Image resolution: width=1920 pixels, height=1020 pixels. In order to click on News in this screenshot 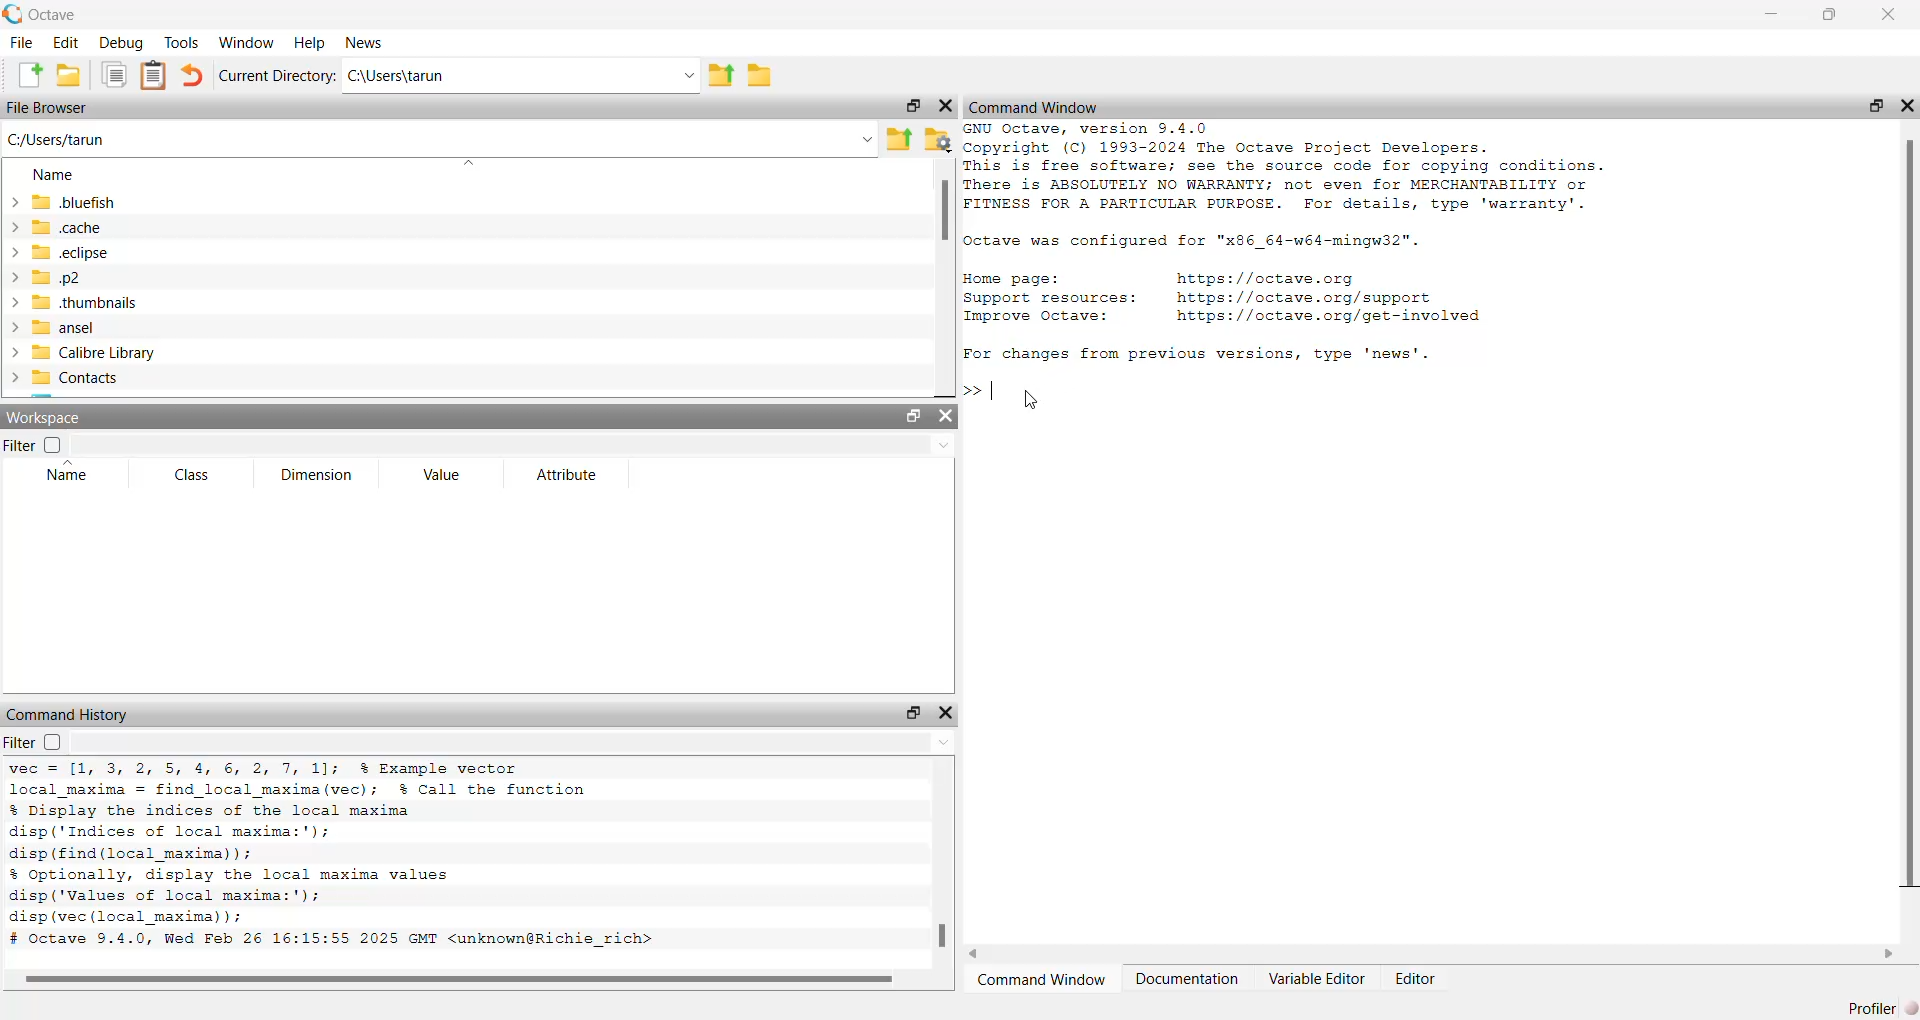, I will do `click(364, 43)`.